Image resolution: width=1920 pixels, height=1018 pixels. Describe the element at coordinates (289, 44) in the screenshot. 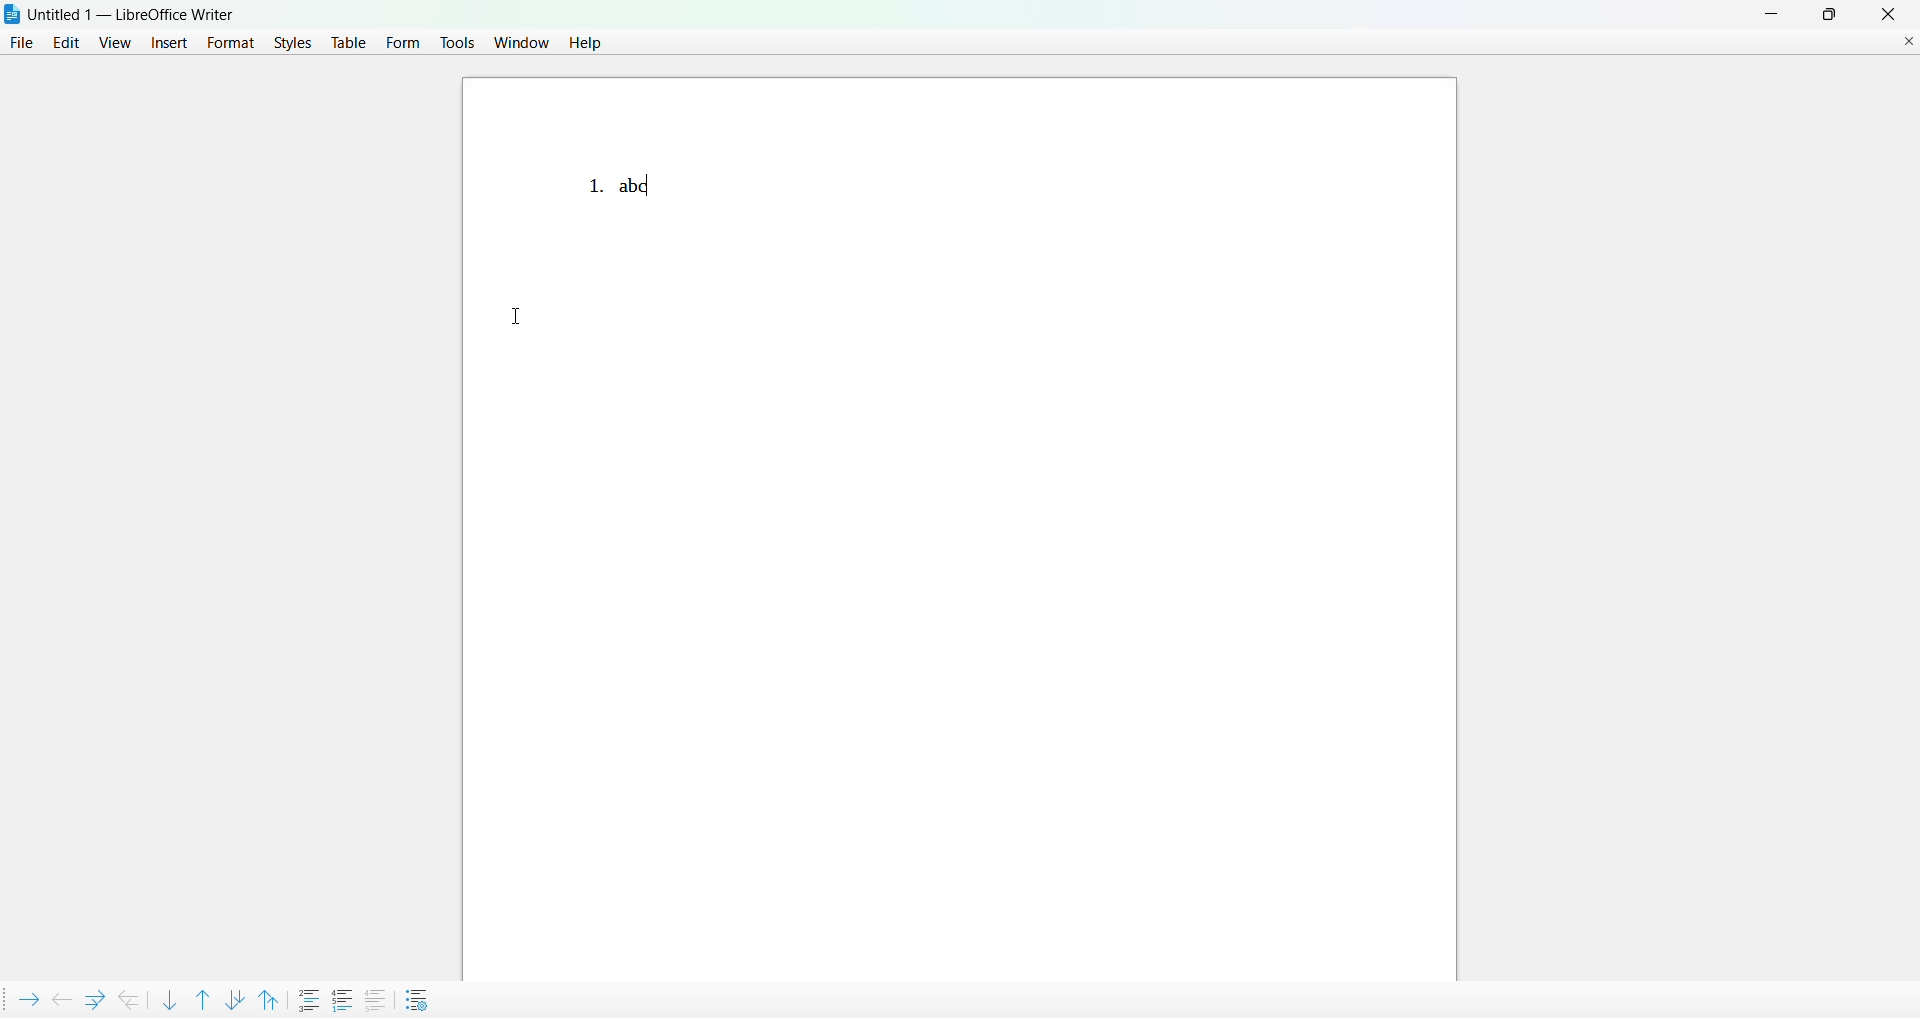

I see `styles` at that location.